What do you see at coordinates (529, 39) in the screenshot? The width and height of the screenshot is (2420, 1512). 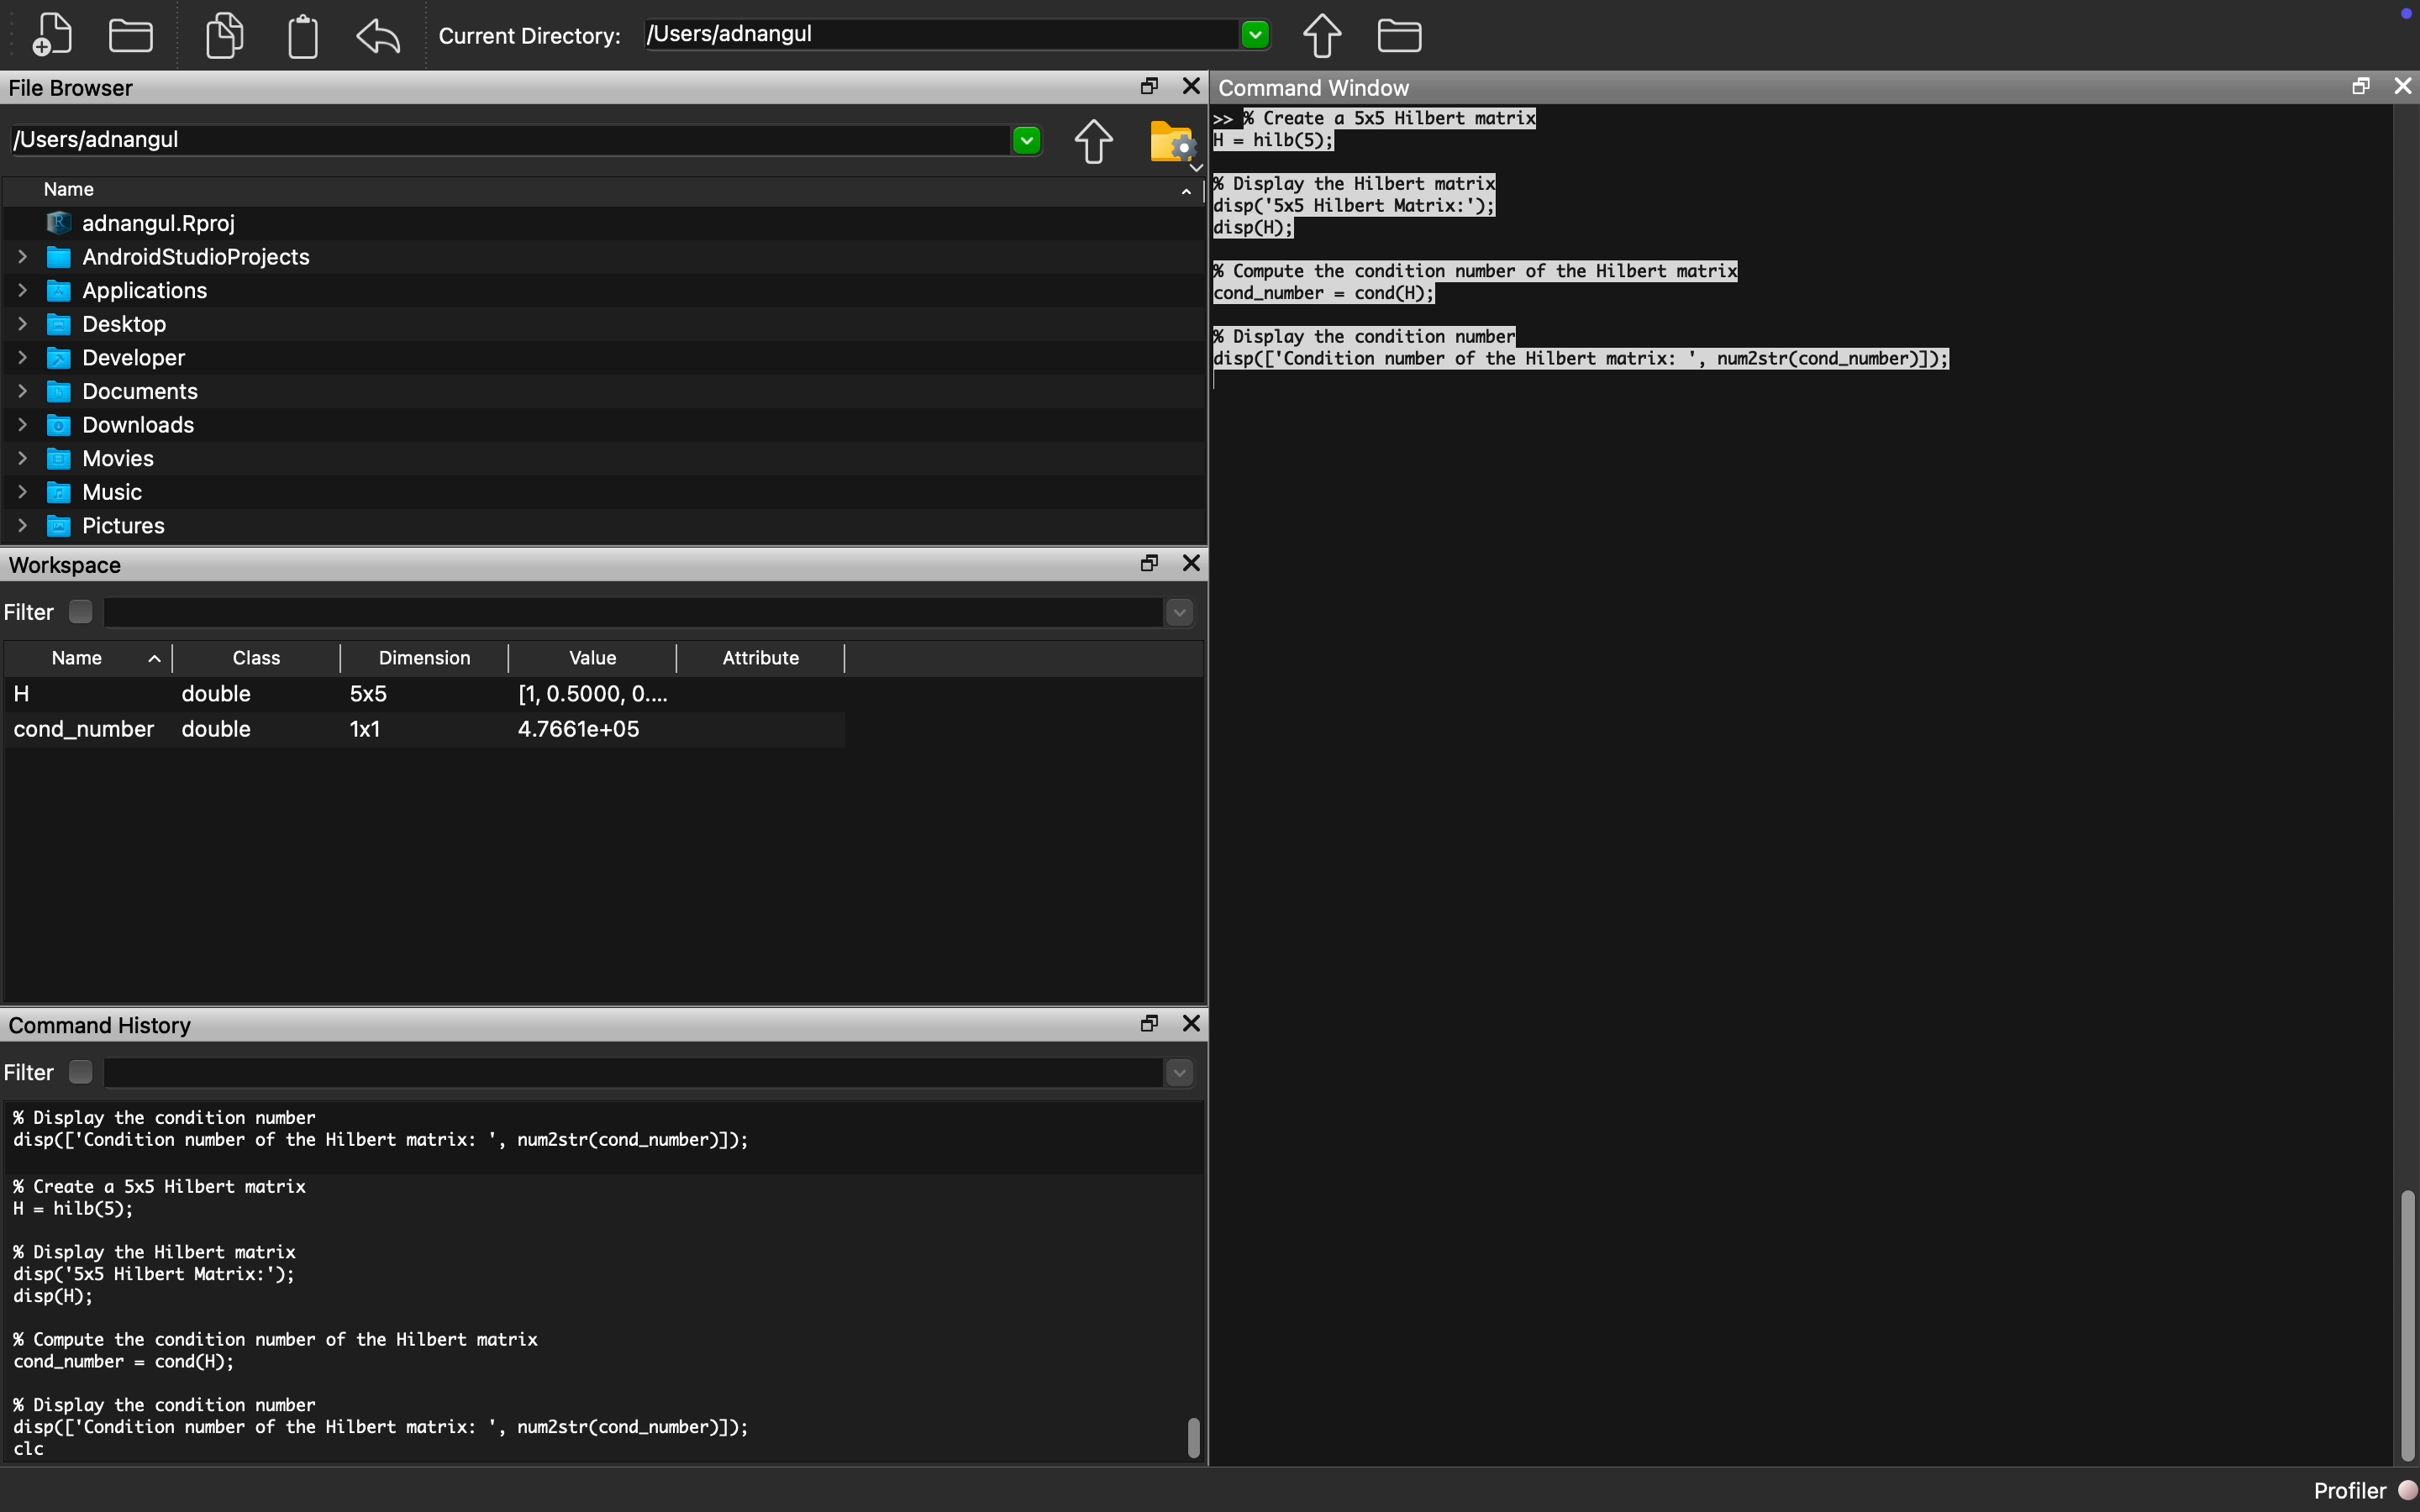 I see `Current Directory:` at bounding box center [529, 39].